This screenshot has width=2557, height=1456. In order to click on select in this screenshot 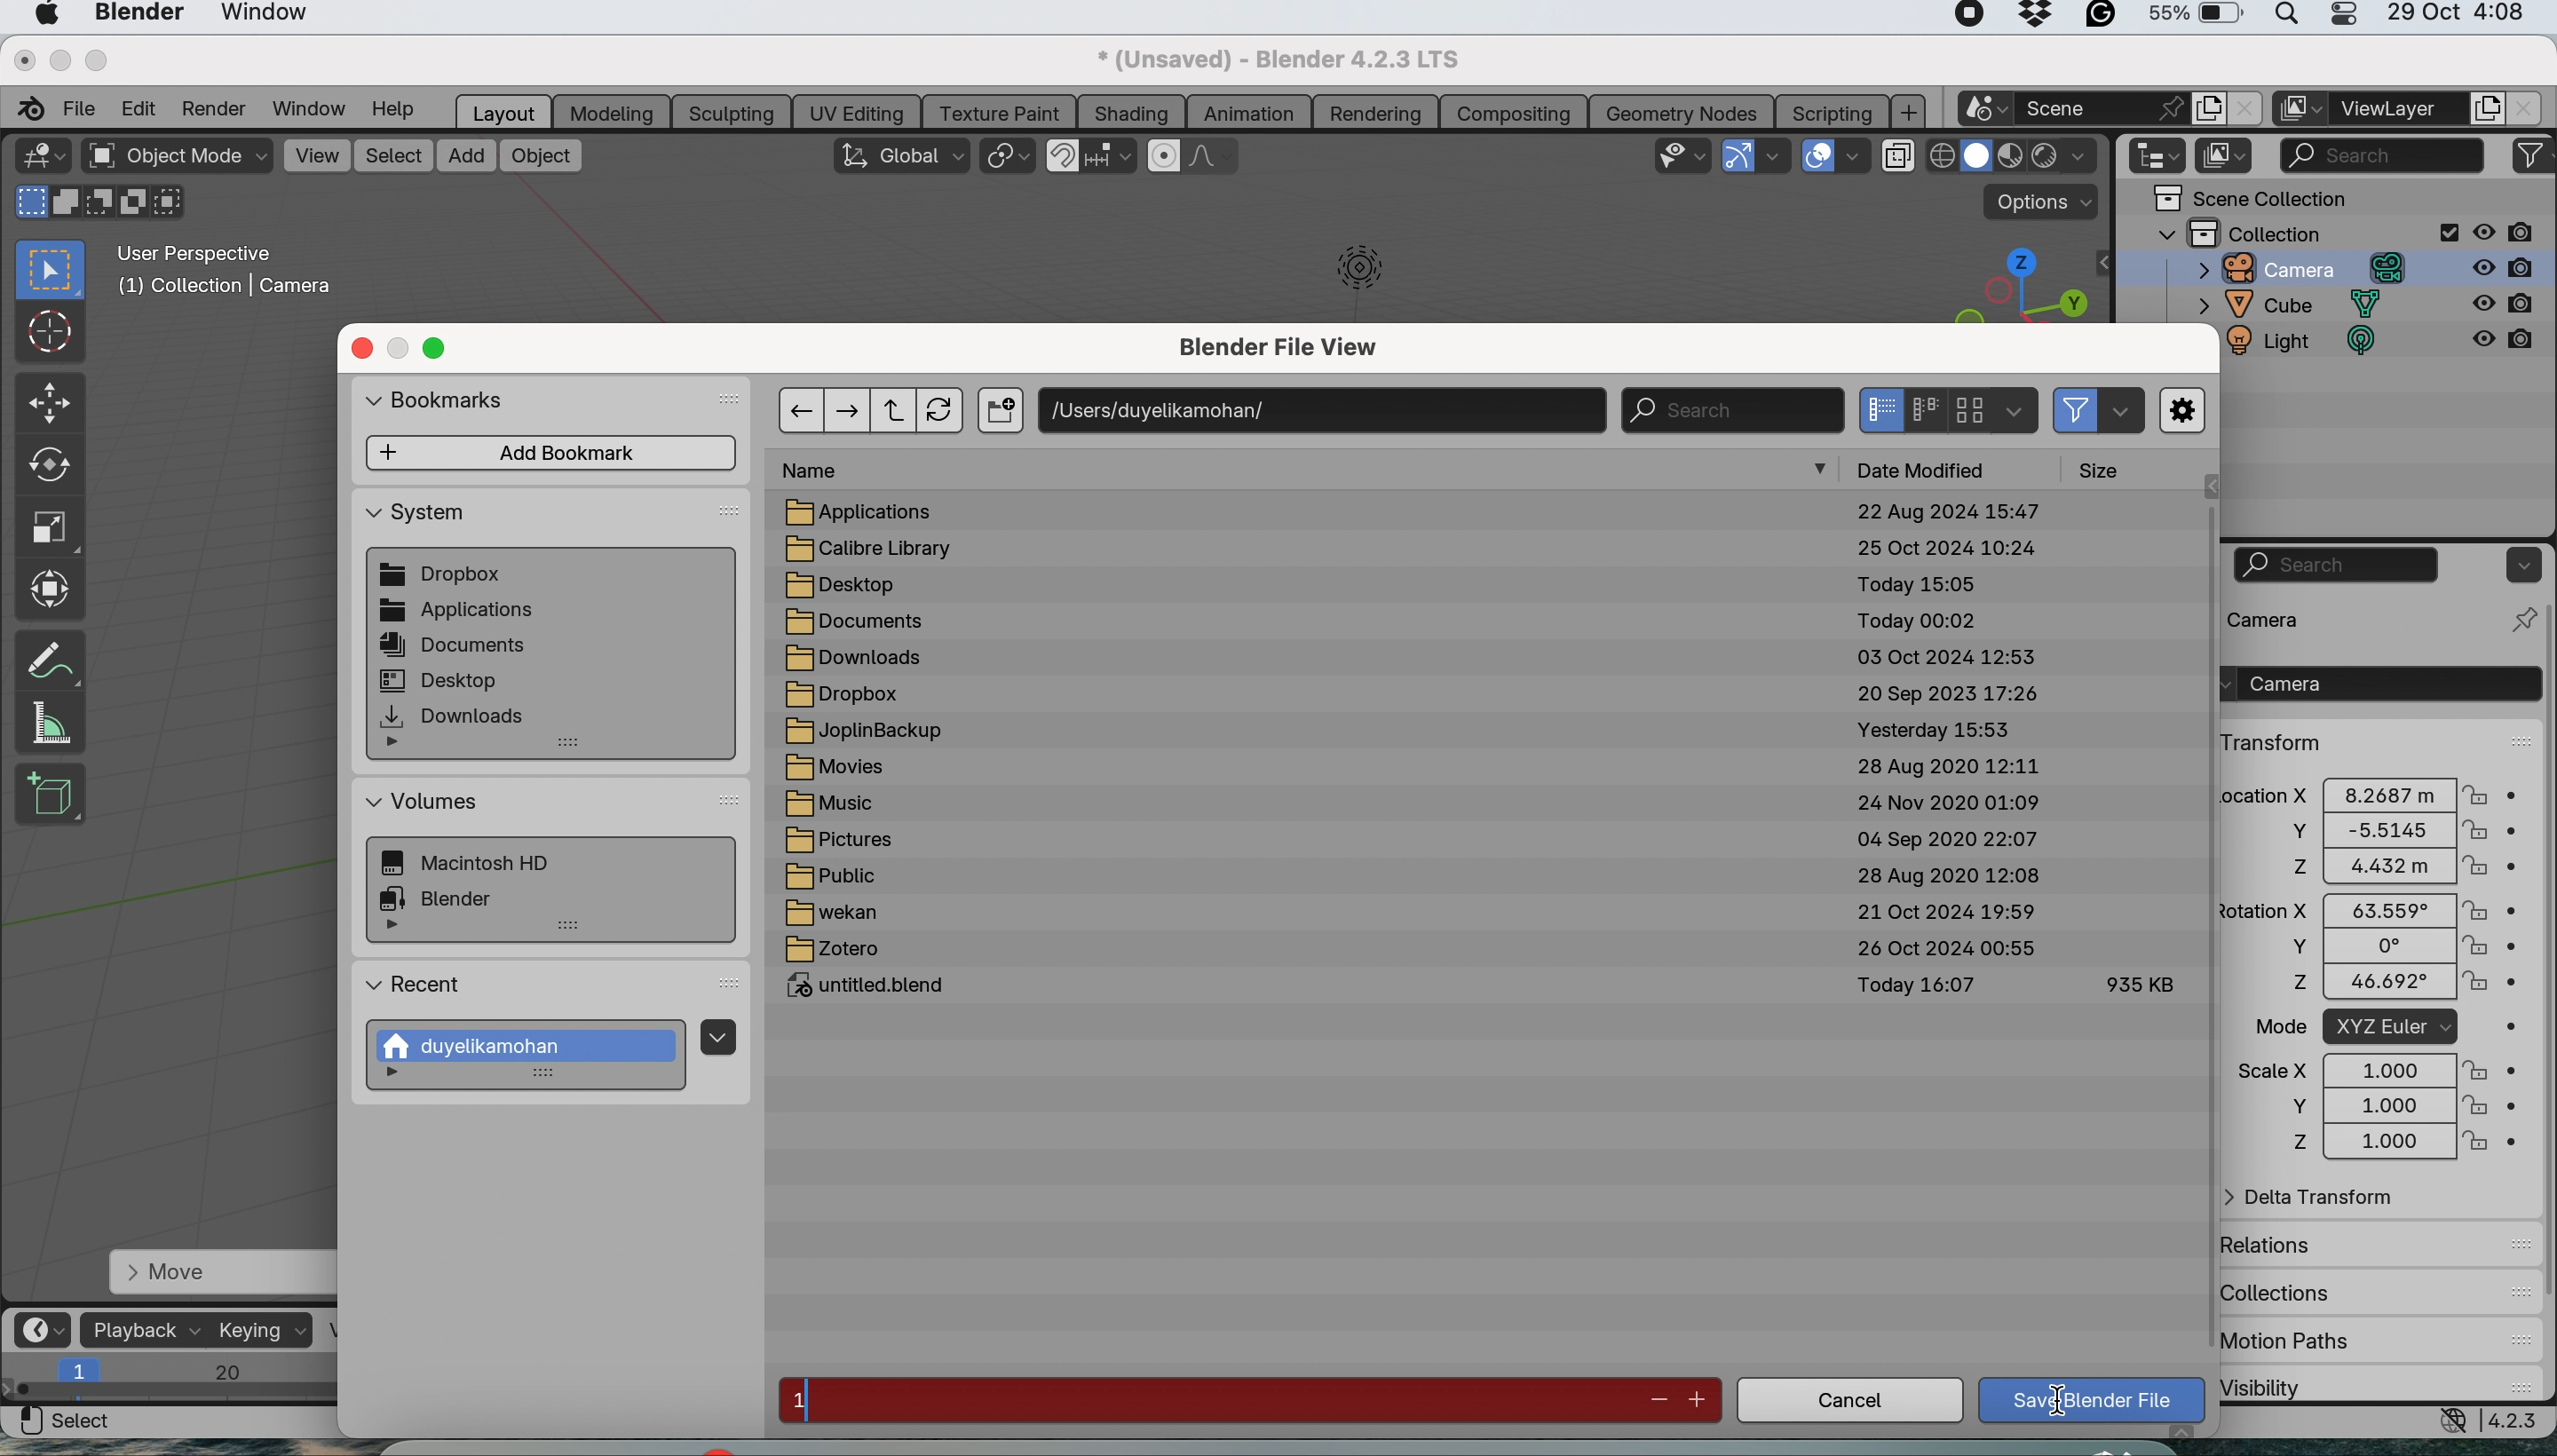, I will do `click(65, 1421)`.